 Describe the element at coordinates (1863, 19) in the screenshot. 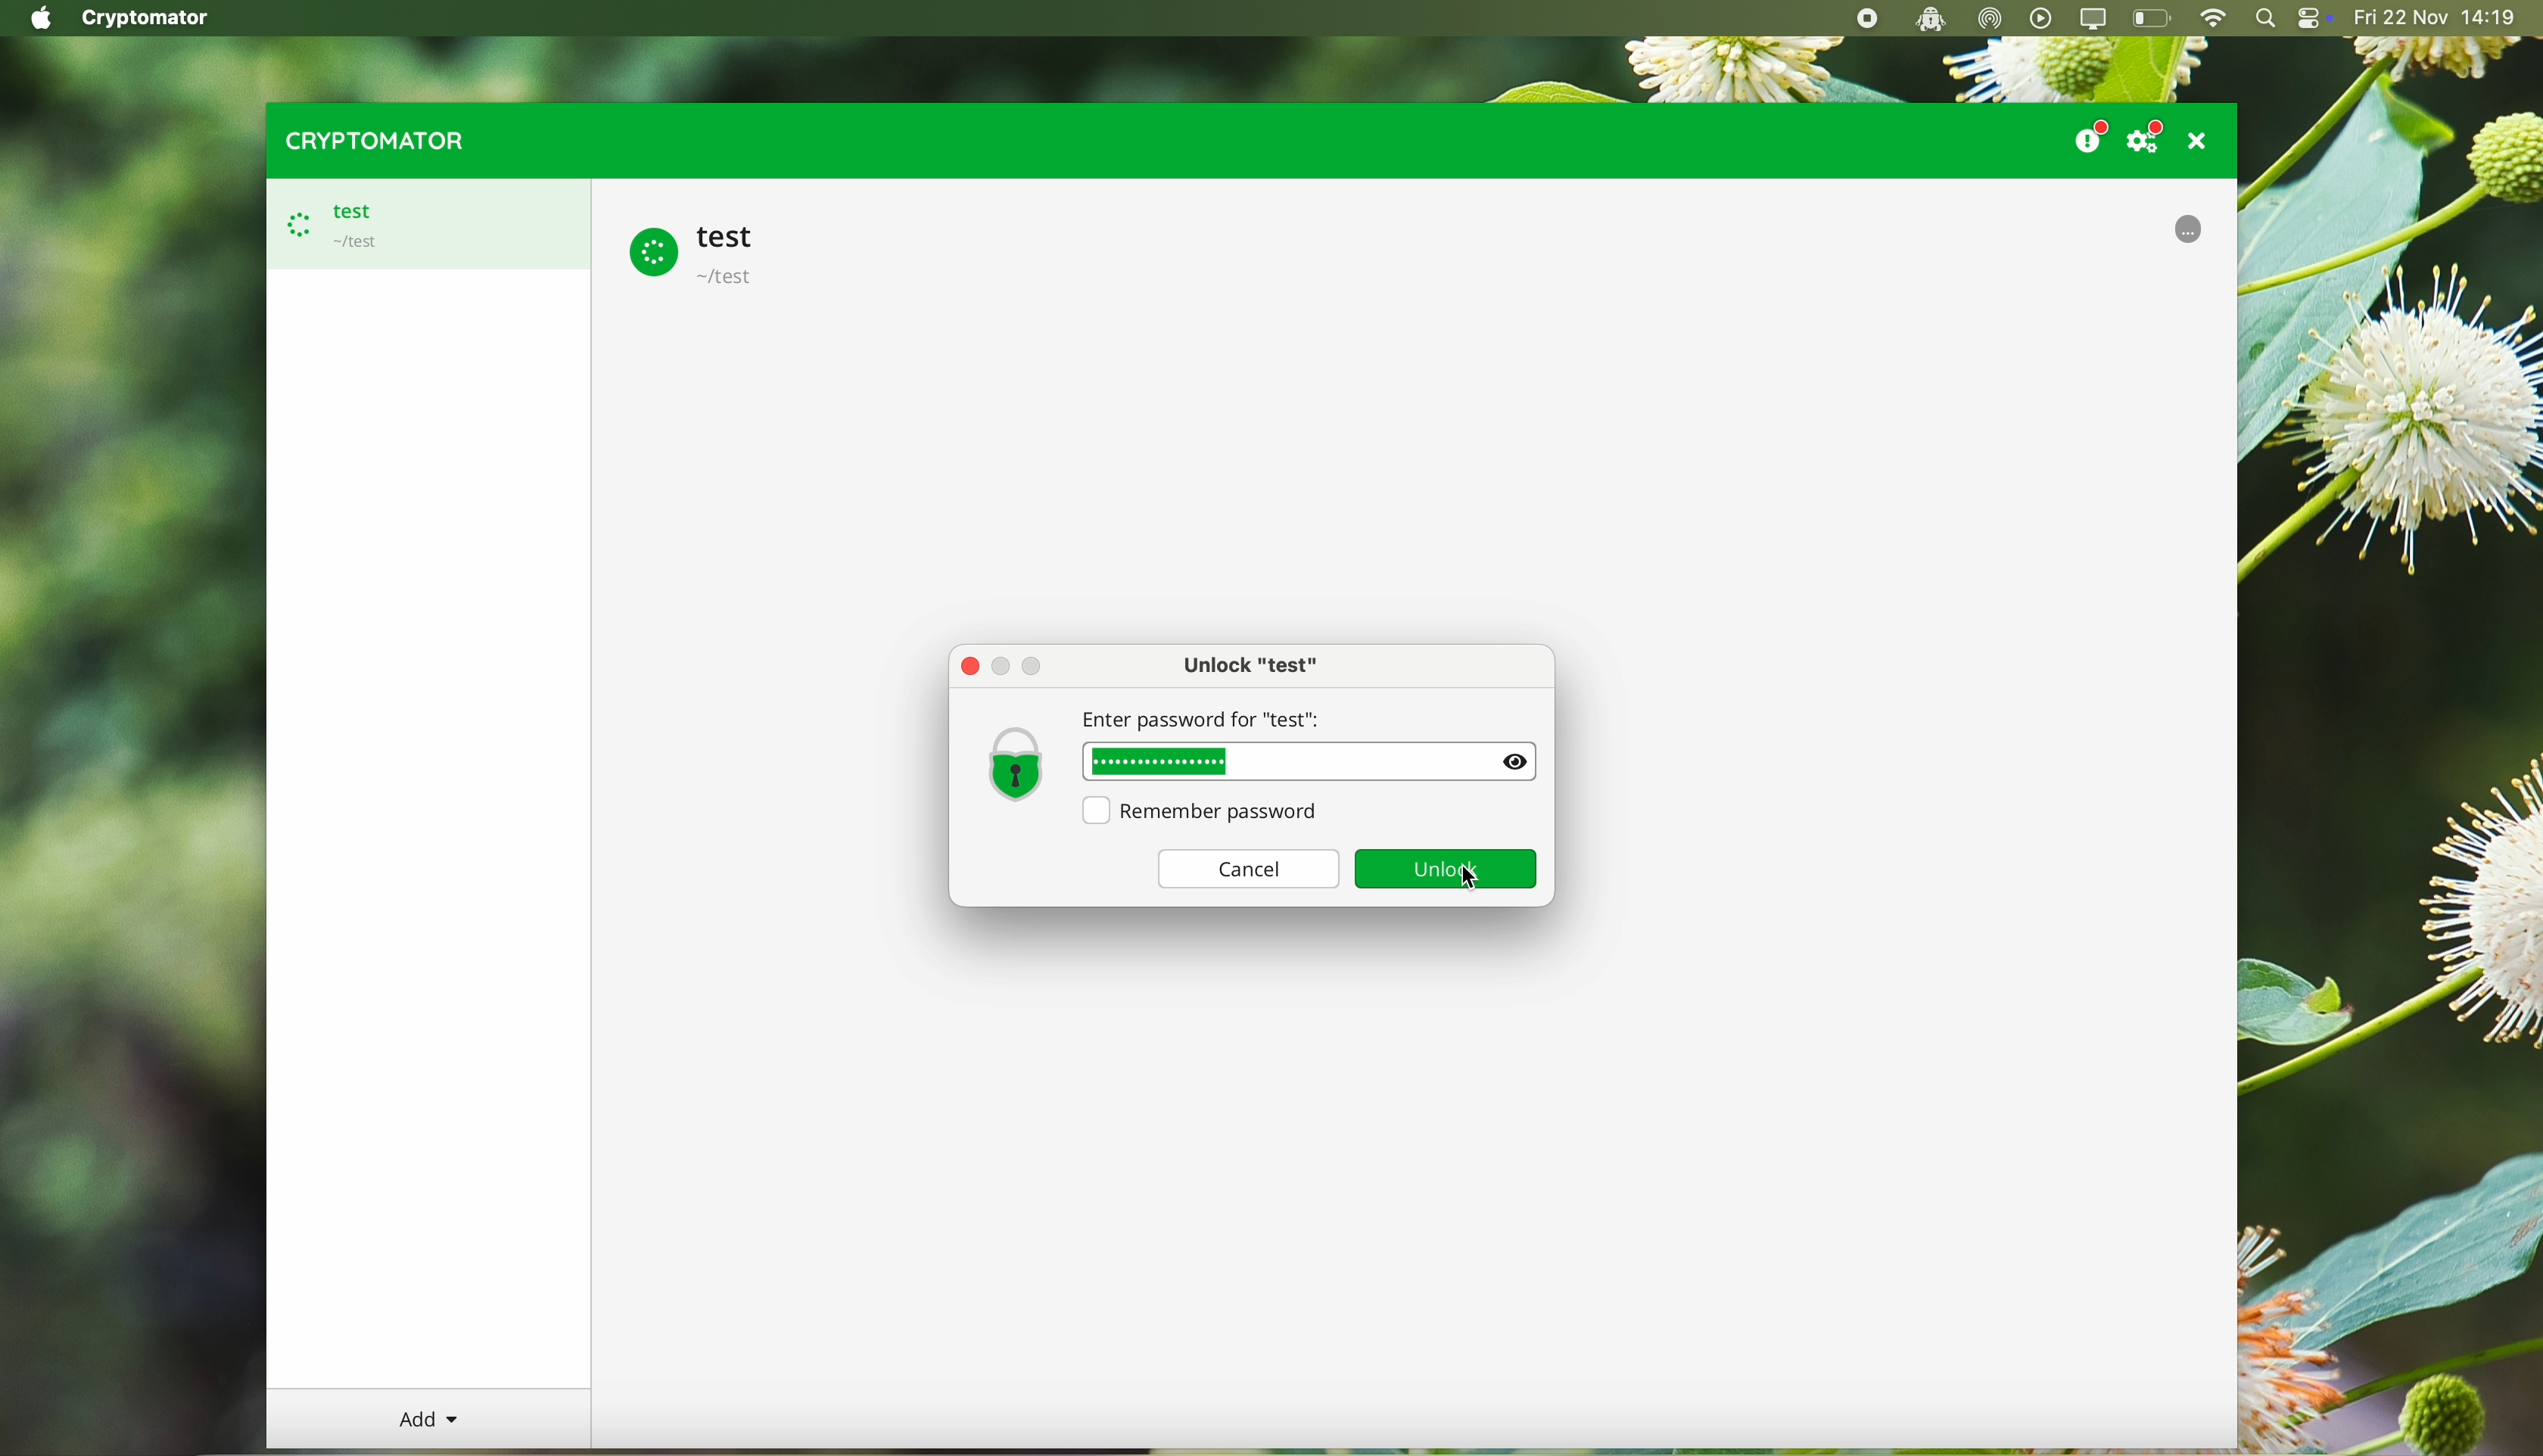

I see `stop recording` at that location.